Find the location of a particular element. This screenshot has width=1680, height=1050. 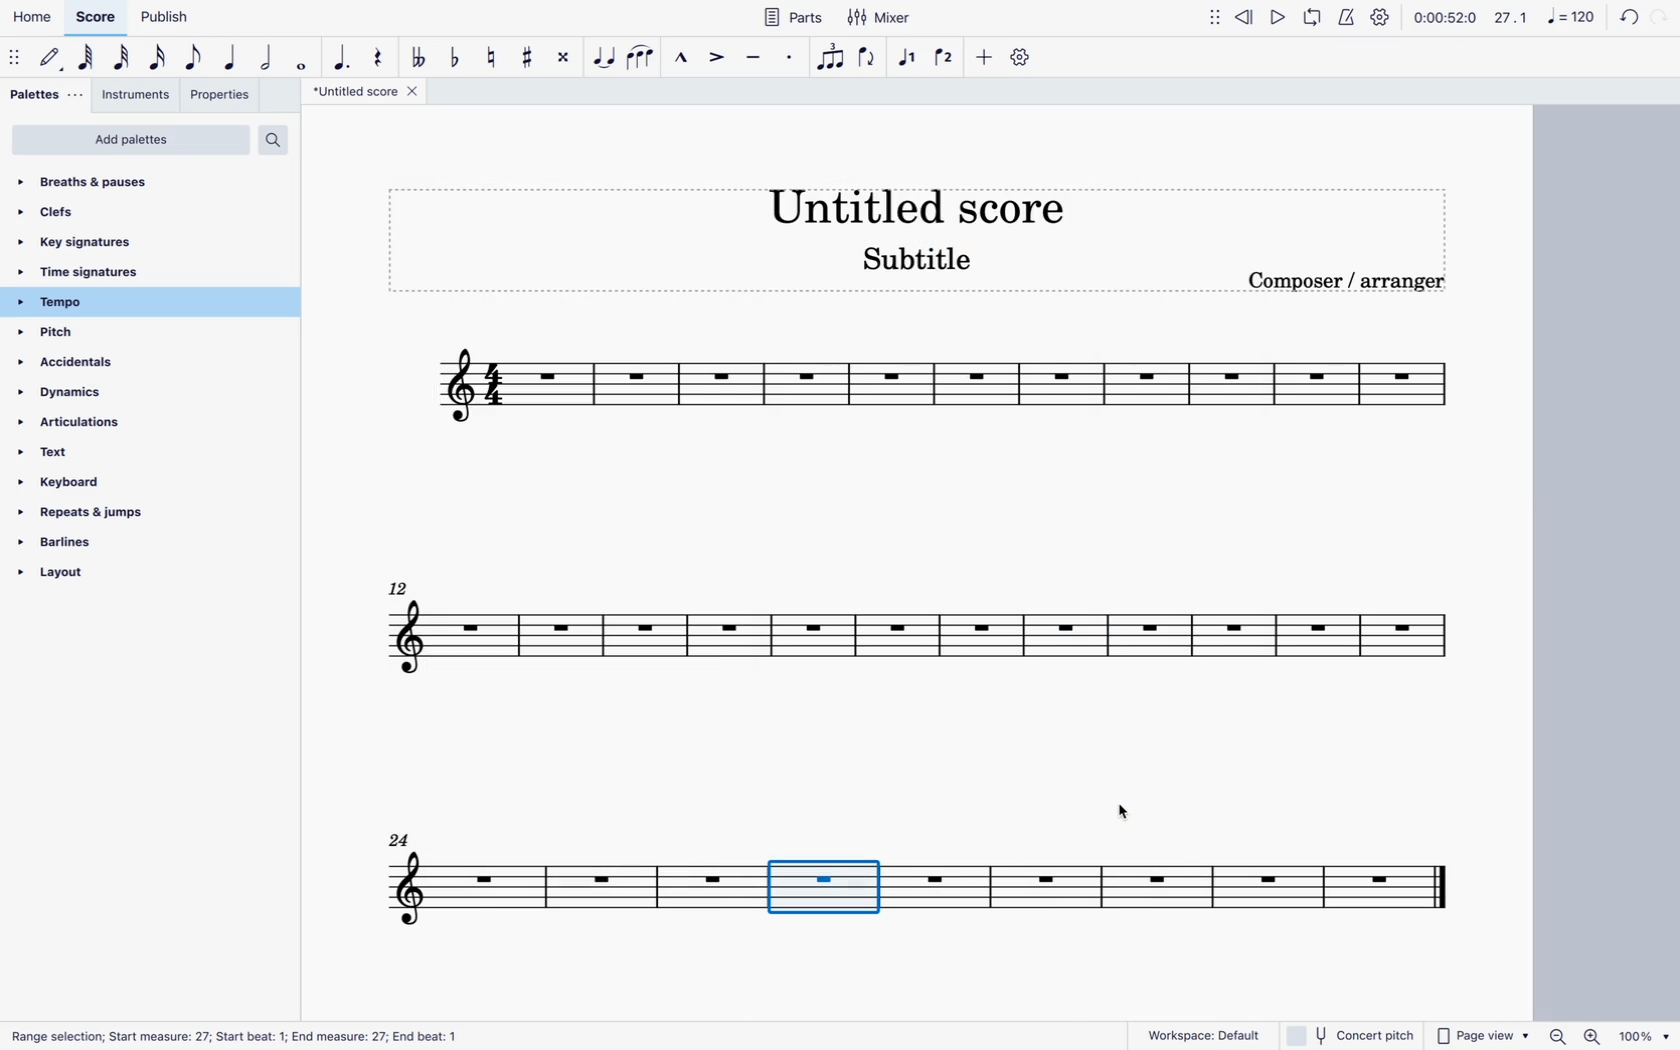

articulations is located at coordinates (95, 423).